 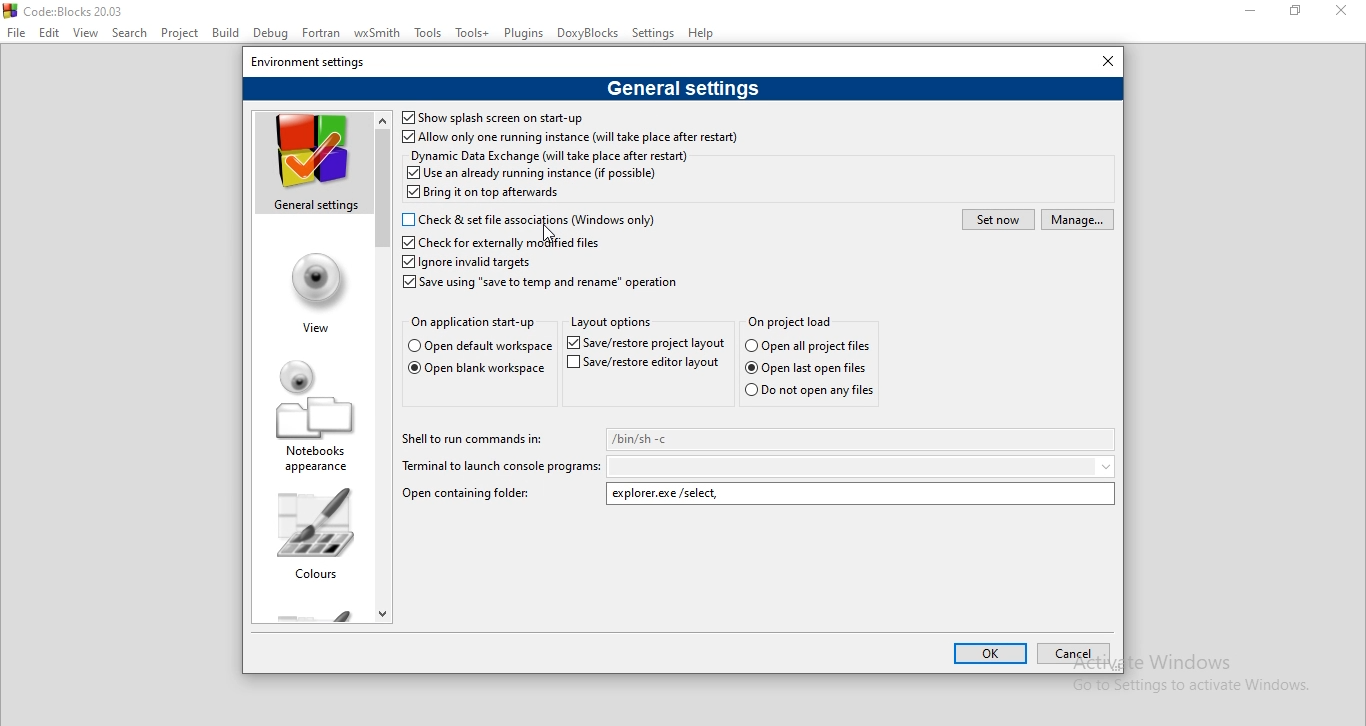 I want to click on Edit, so click(x=52, y=35).